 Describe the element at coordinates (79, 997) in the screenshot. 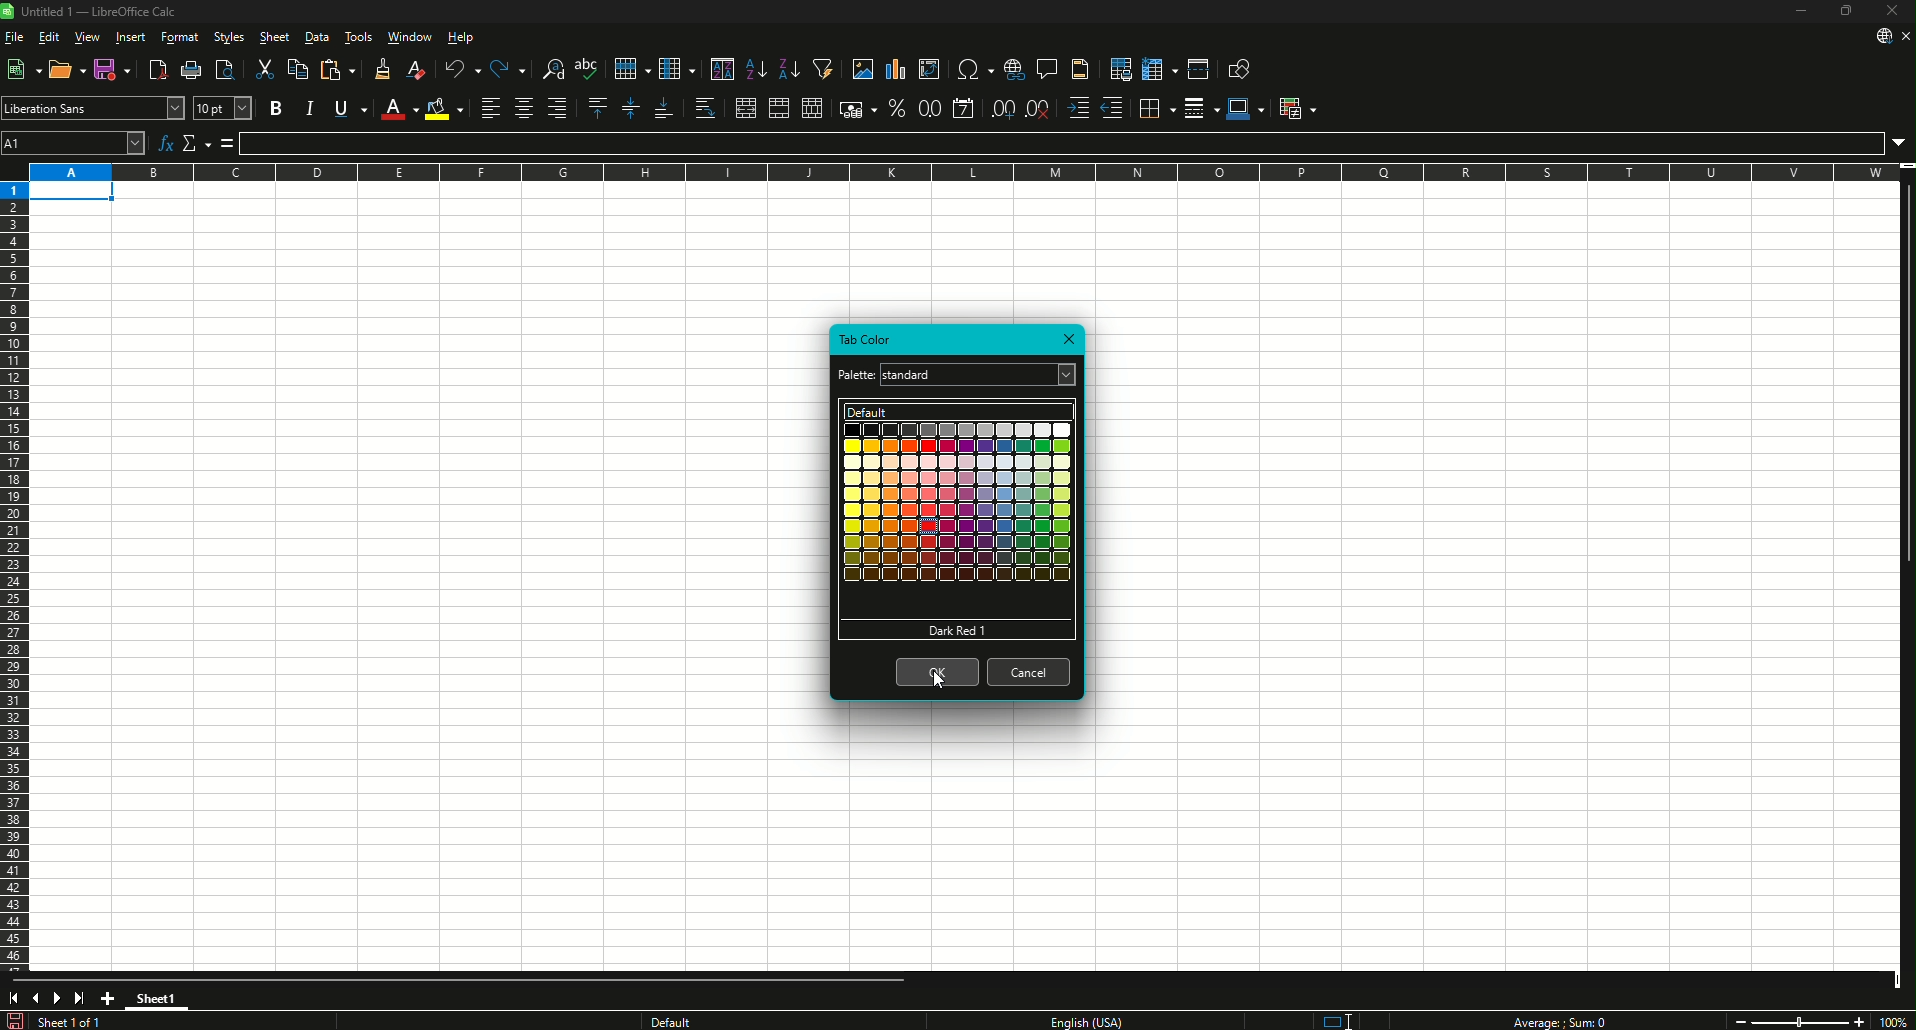

I see `Scroll to last sheet` at that location.